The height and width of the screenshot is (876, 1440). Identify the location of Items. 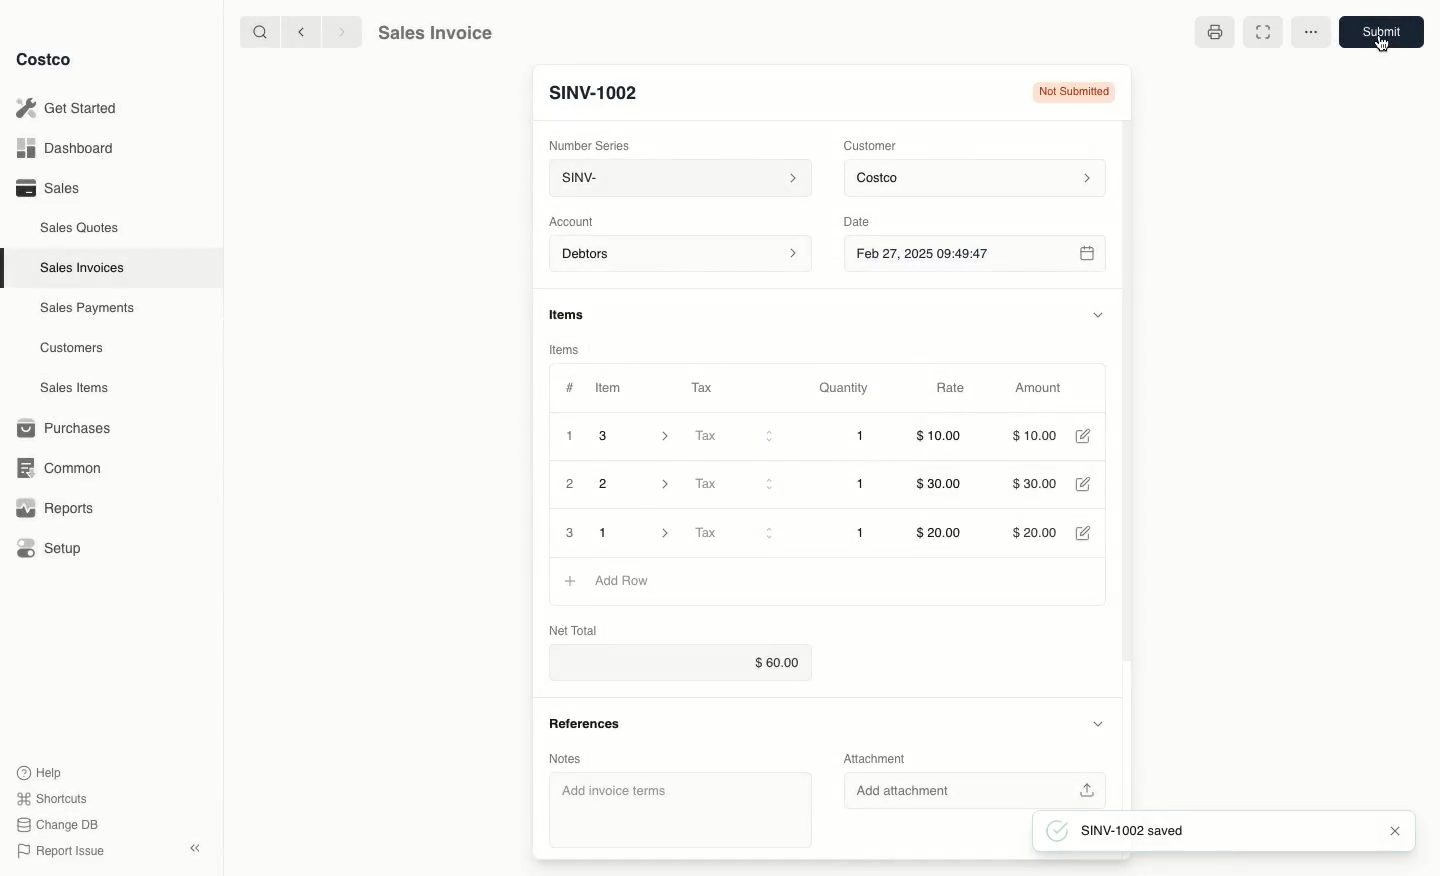
(576, 316).